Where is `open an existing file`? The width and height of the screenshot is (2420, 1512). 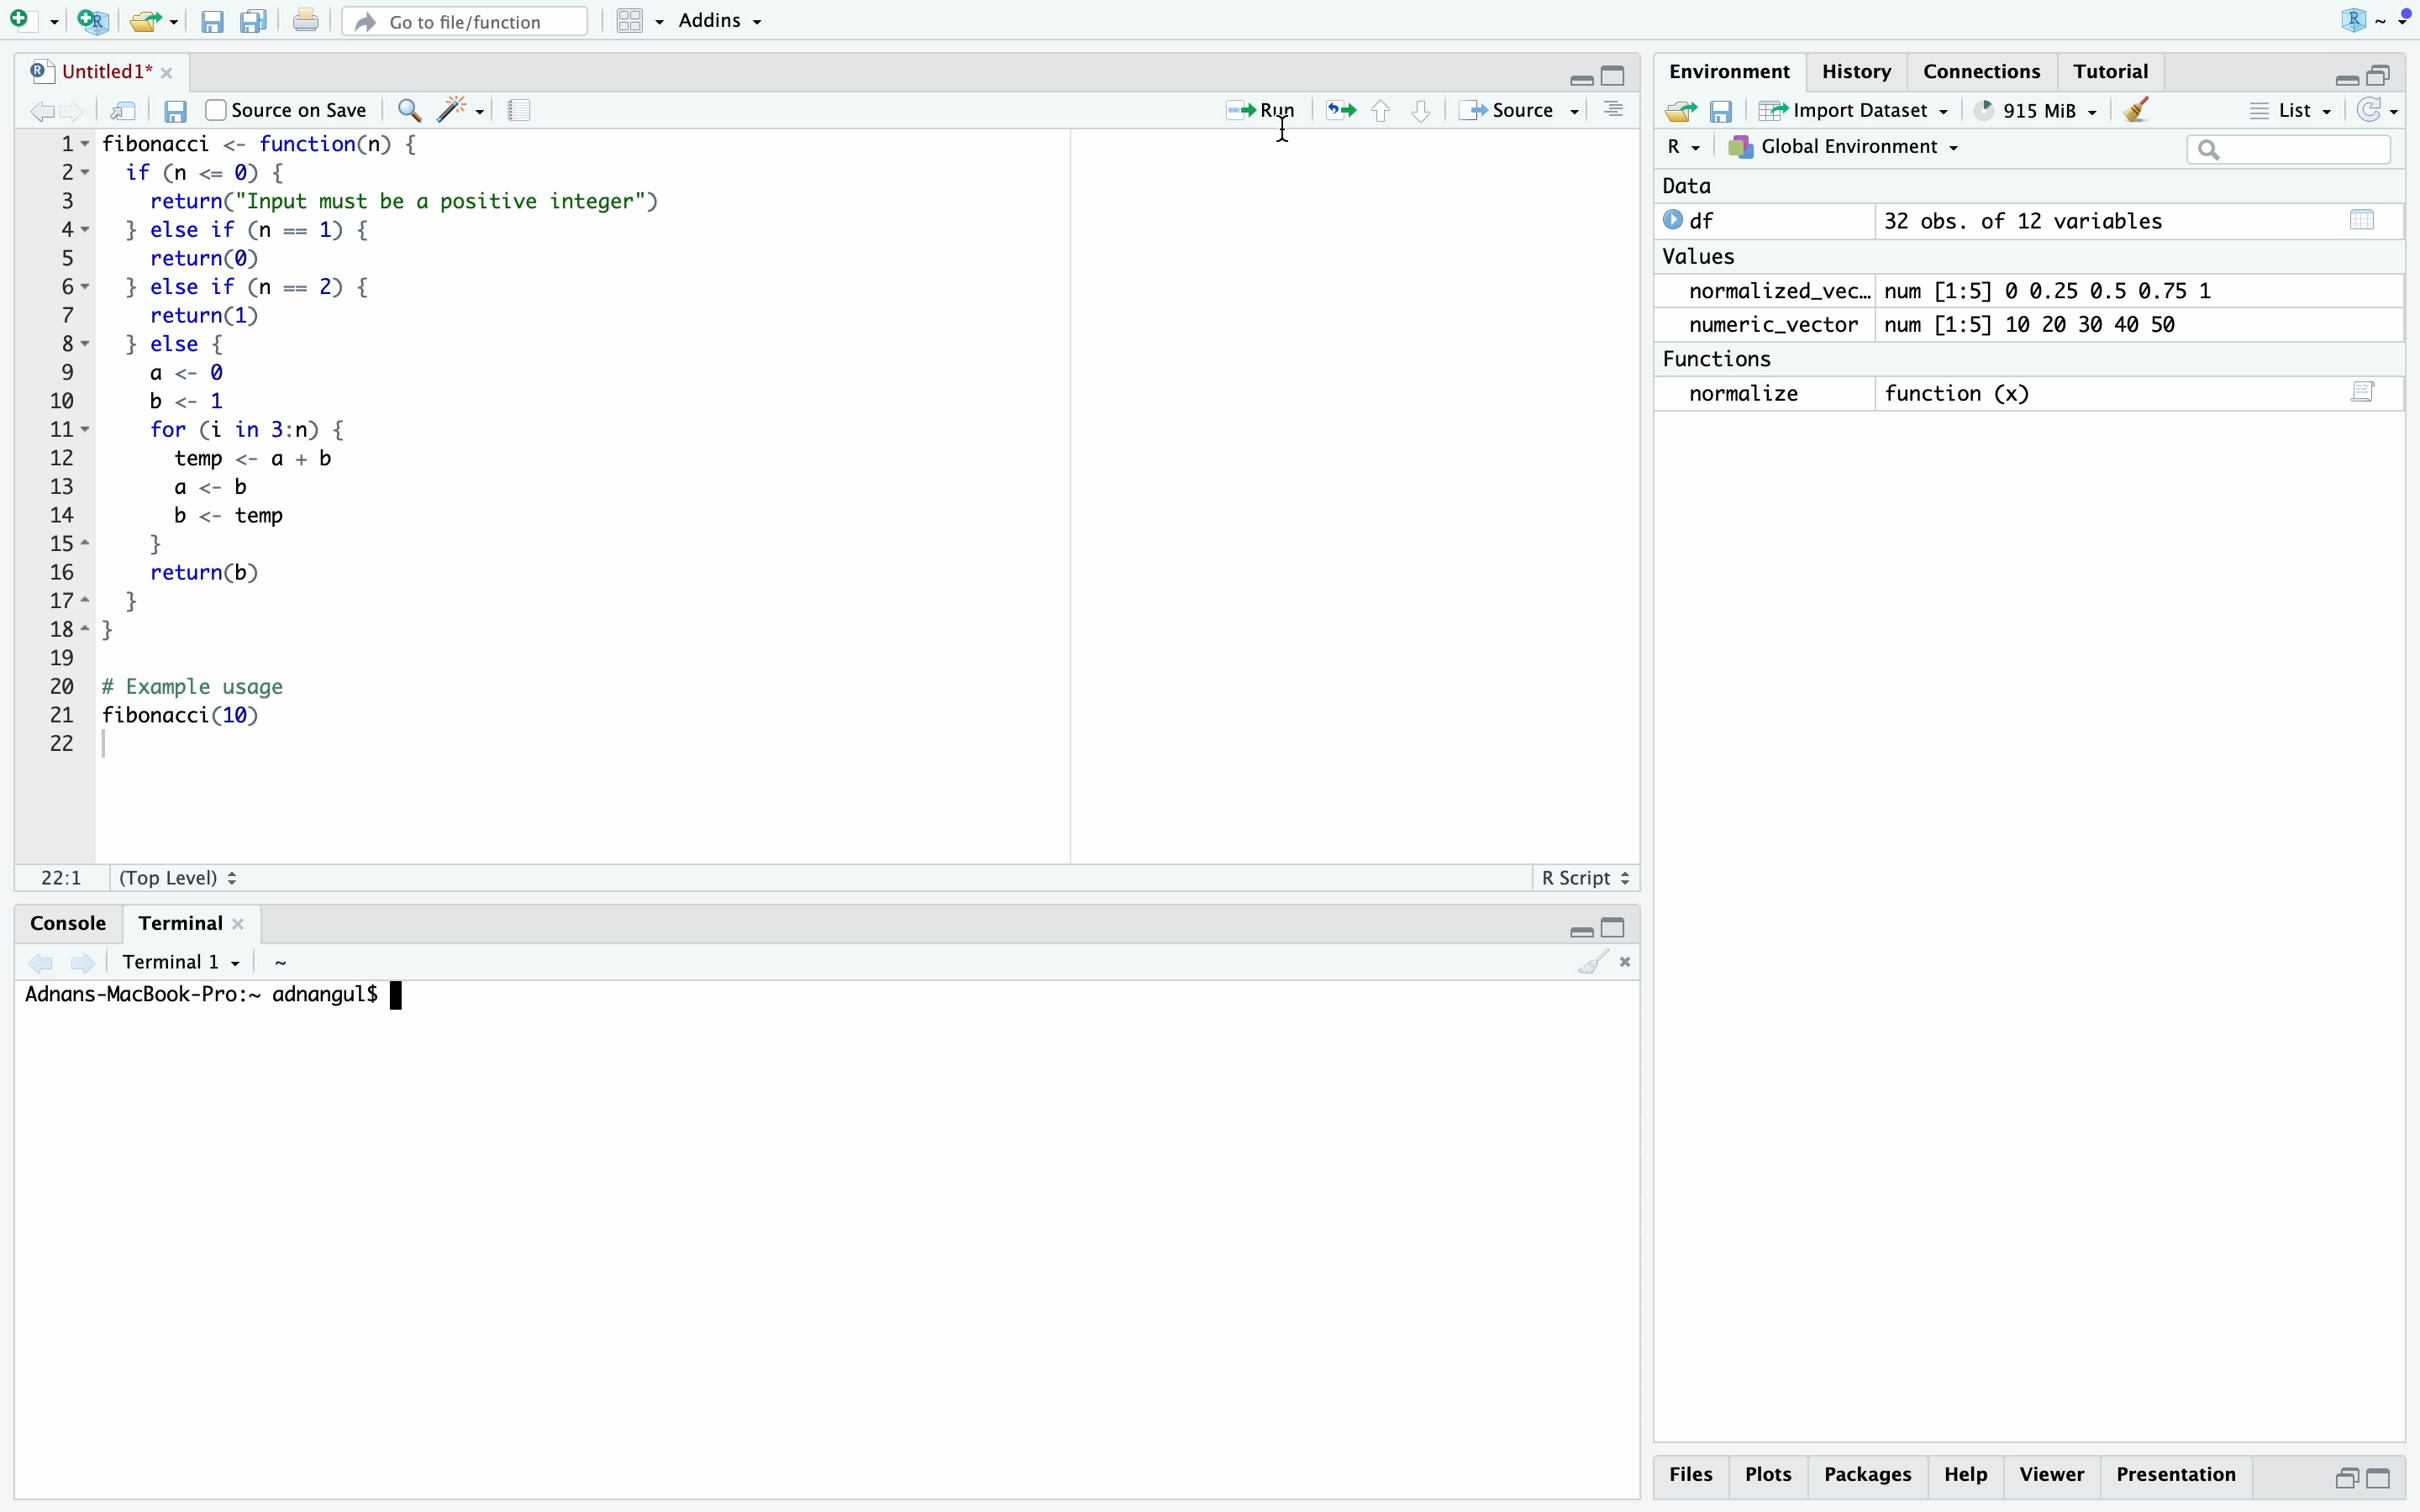 open an existing file is located at coordinates (153, 21).